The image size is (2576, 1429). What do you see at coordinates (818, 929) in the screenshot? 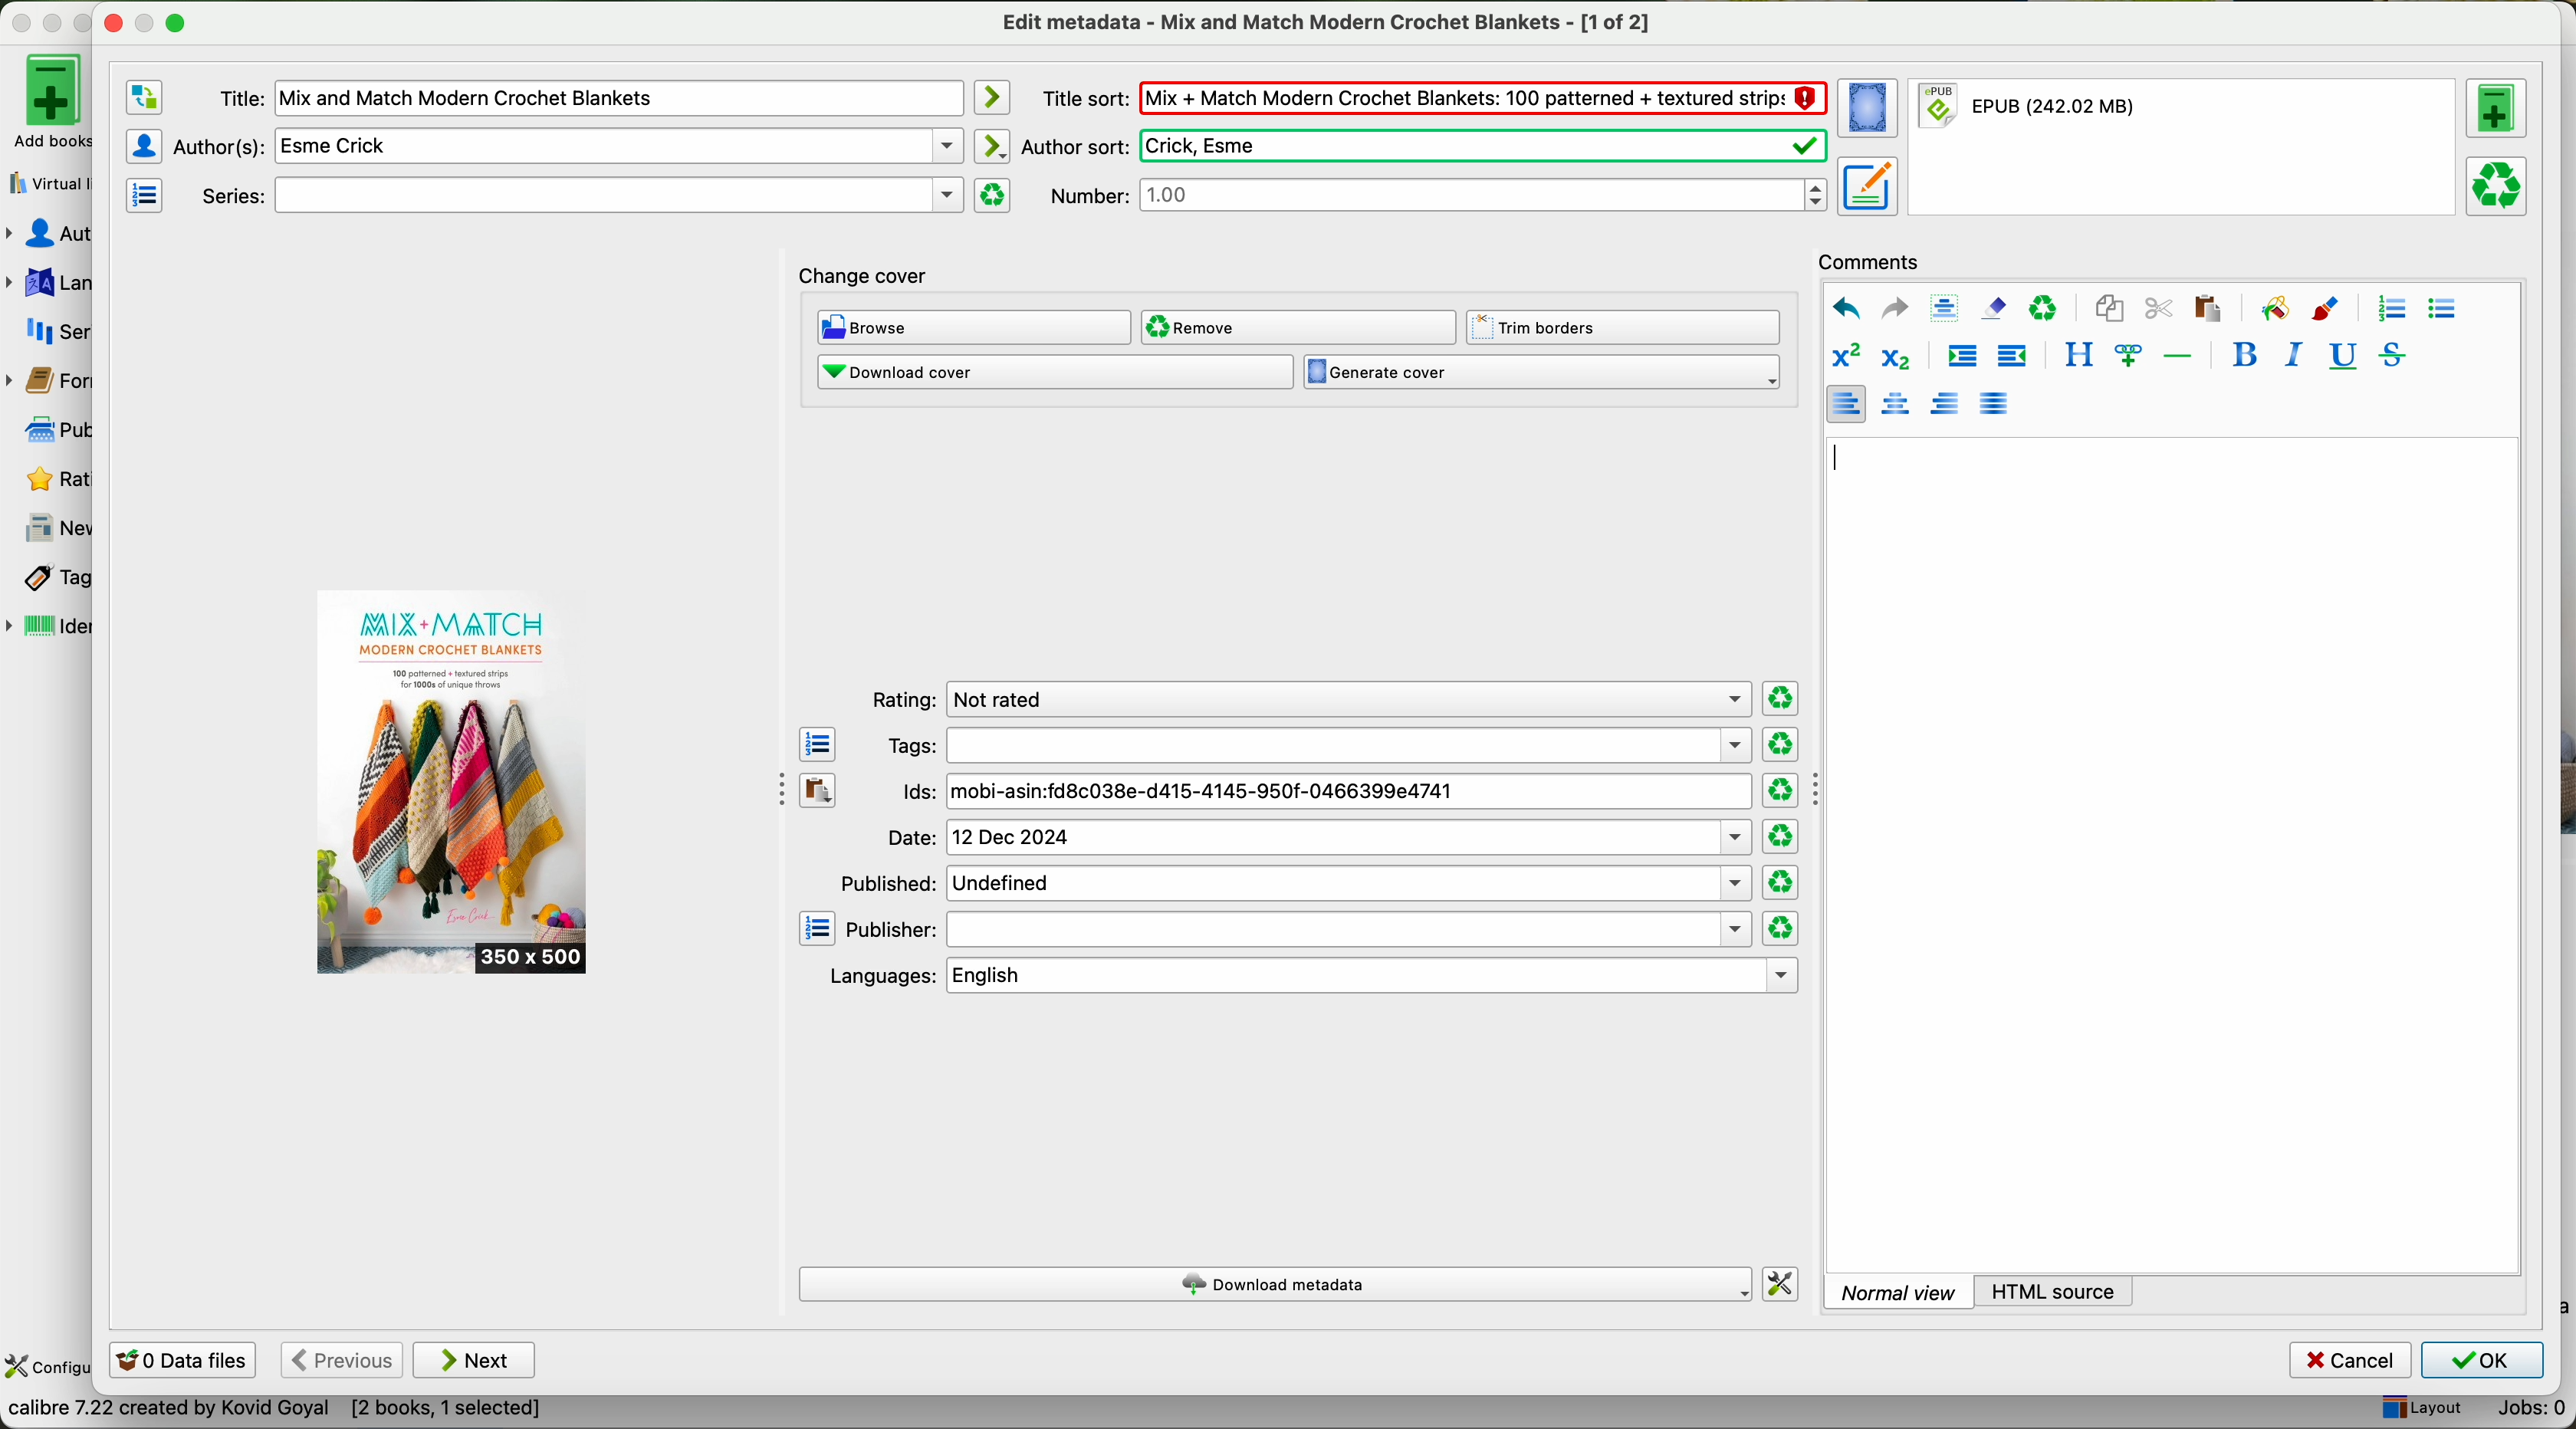
I see `open the manage publishers editor` at bounding box center [818, 929].